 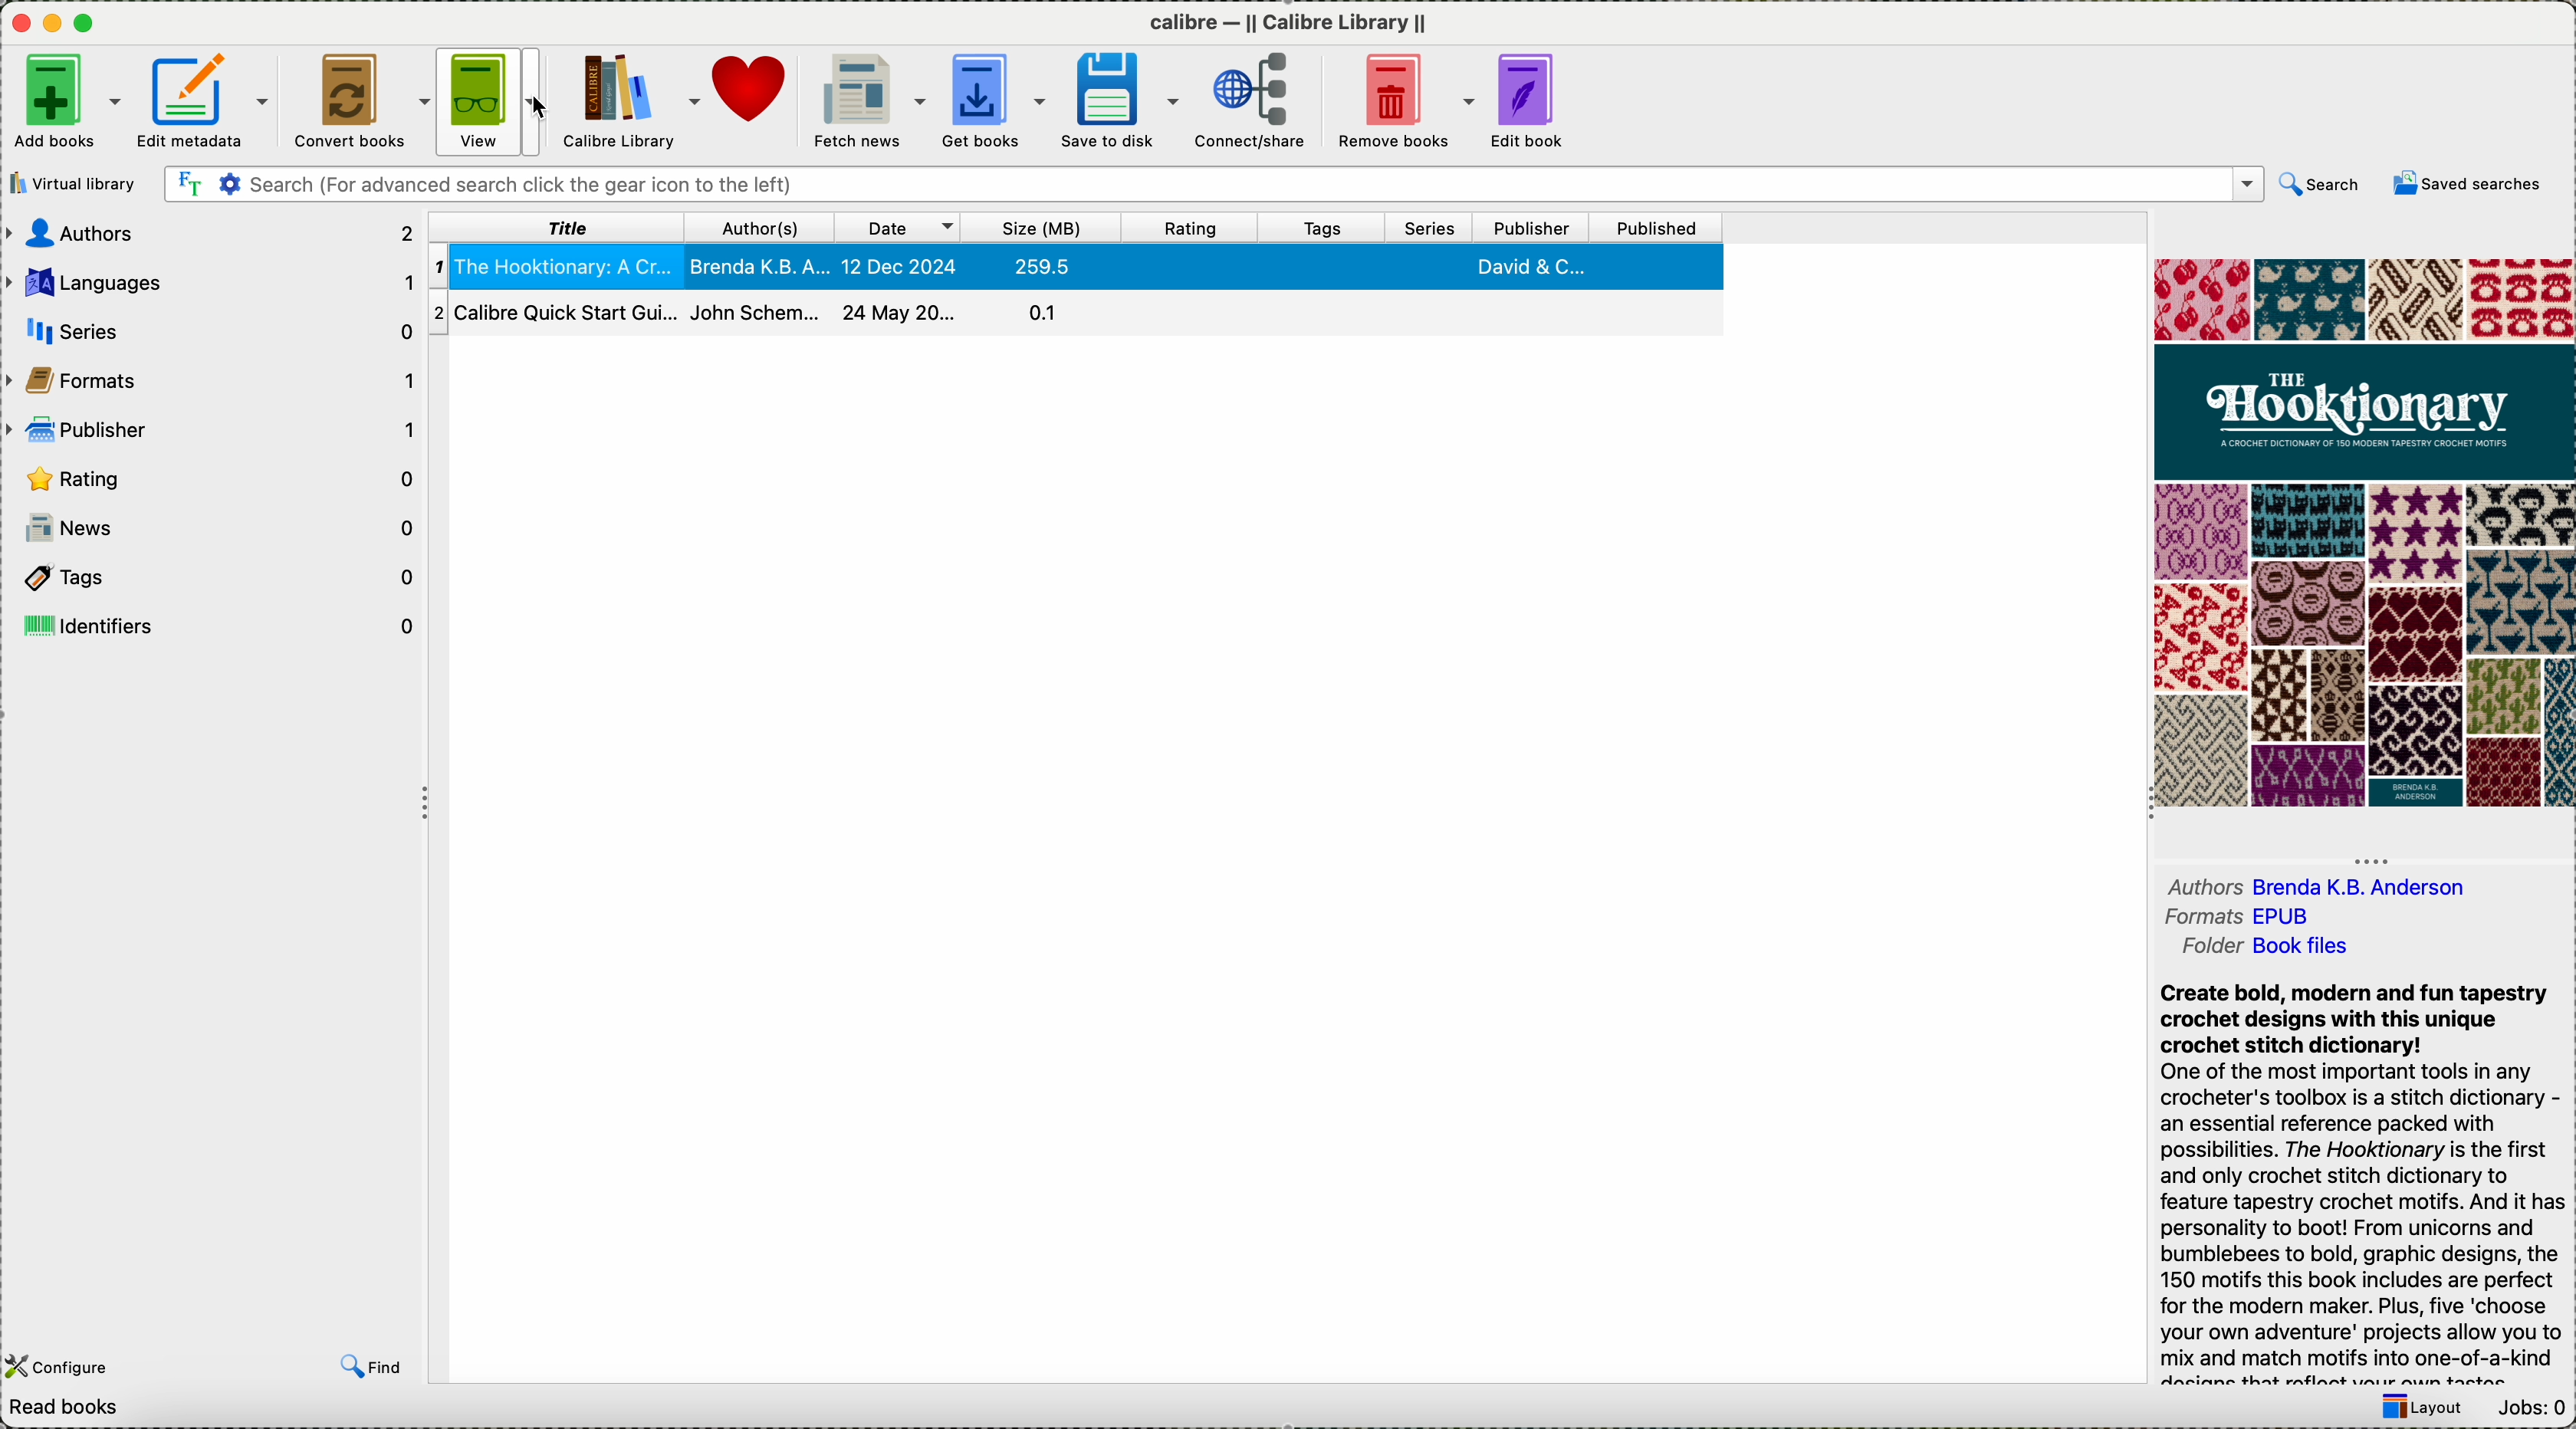 What do you see at coordinates (214, 623) in the screenshot?
I see `identifiers` at bounding box center [214, 623].